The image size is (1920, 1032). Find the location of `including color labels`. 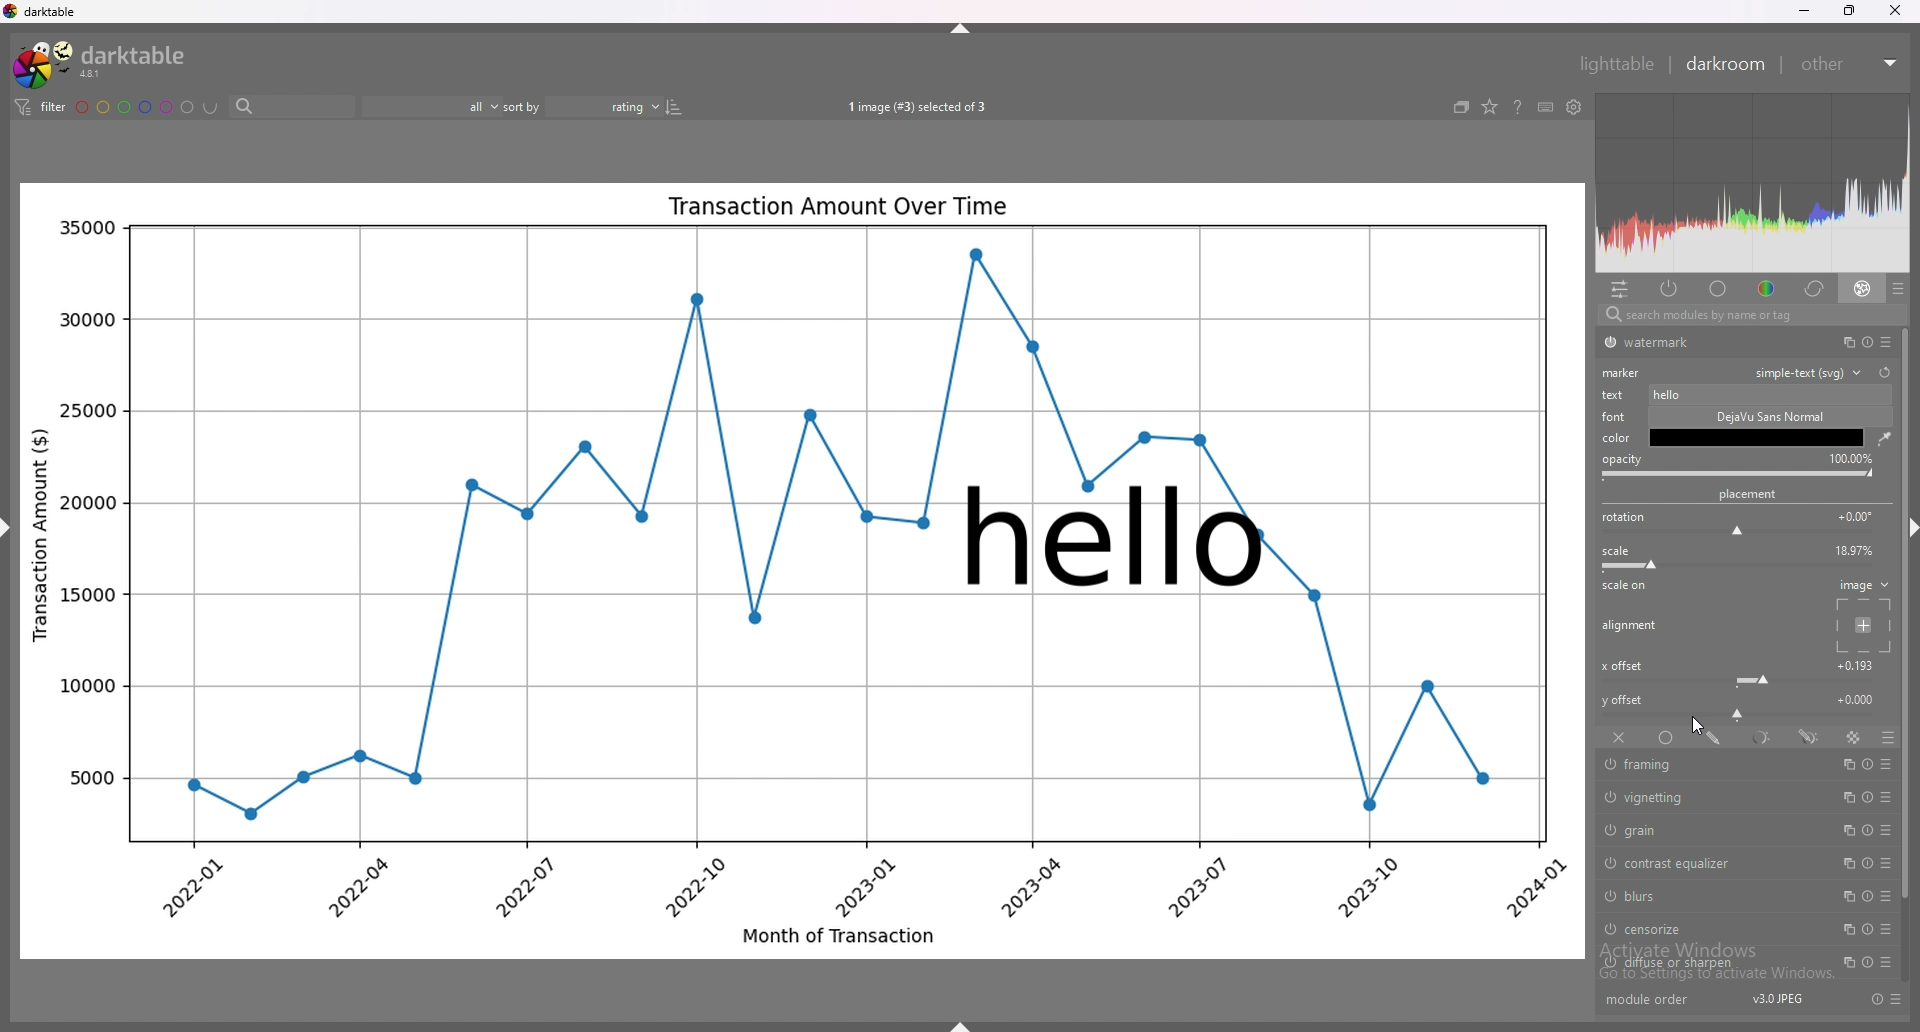

including color labels is located at coordinates (210, 108).